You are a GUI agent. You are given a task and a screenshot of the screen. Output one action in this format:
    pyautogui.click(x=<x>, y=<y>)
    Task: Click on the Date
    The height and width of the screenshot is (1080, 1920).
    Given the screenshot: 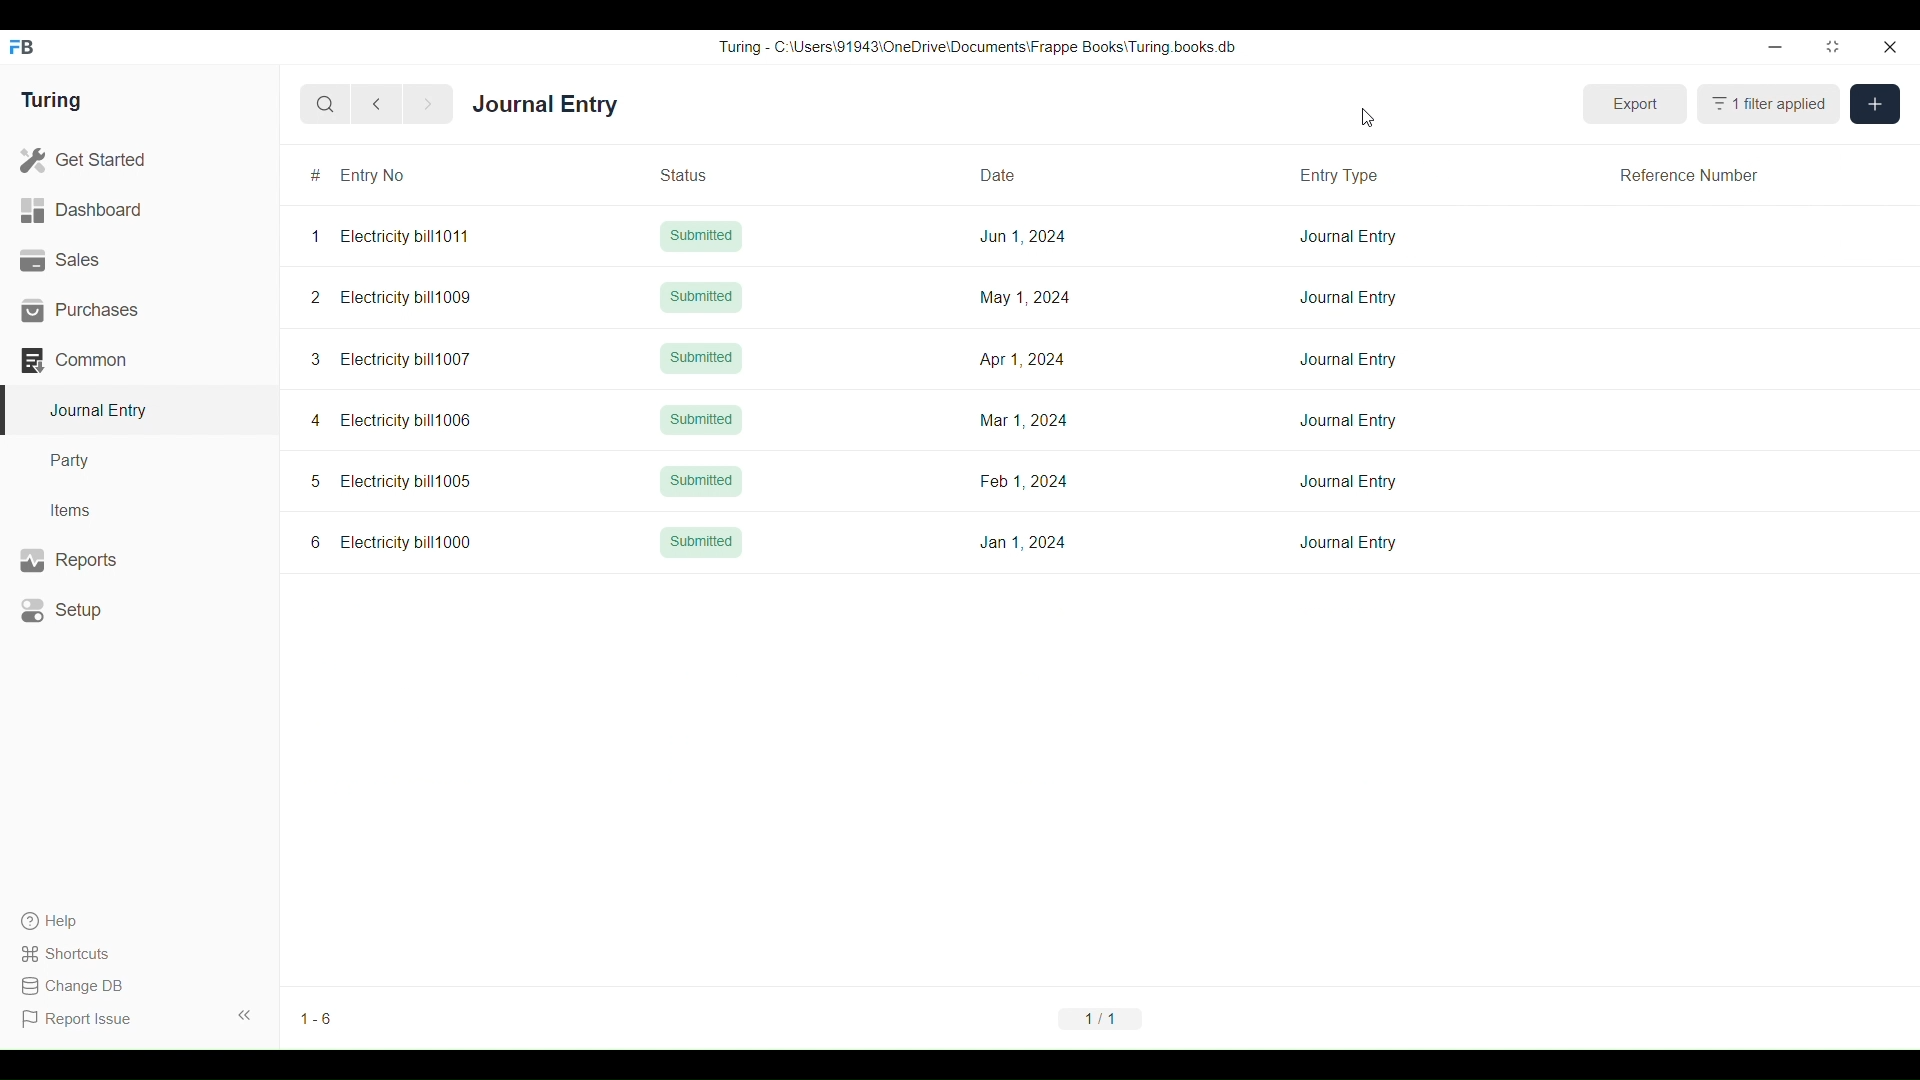 What is the action you would take?
    pyautogui.click(x=1022, y=173)
    